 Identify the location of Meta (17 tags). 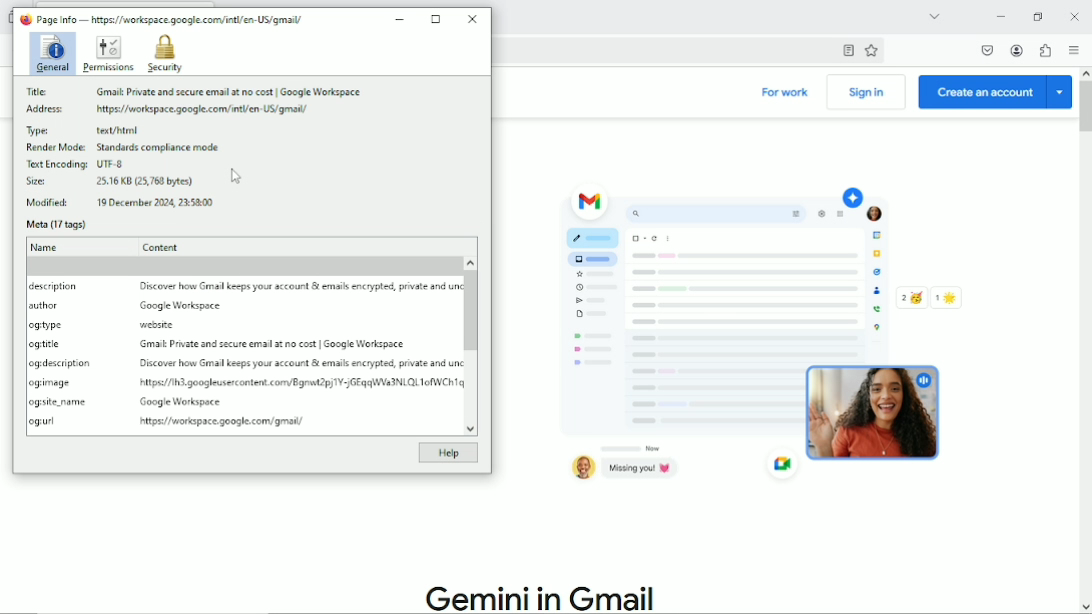
(55, 225).